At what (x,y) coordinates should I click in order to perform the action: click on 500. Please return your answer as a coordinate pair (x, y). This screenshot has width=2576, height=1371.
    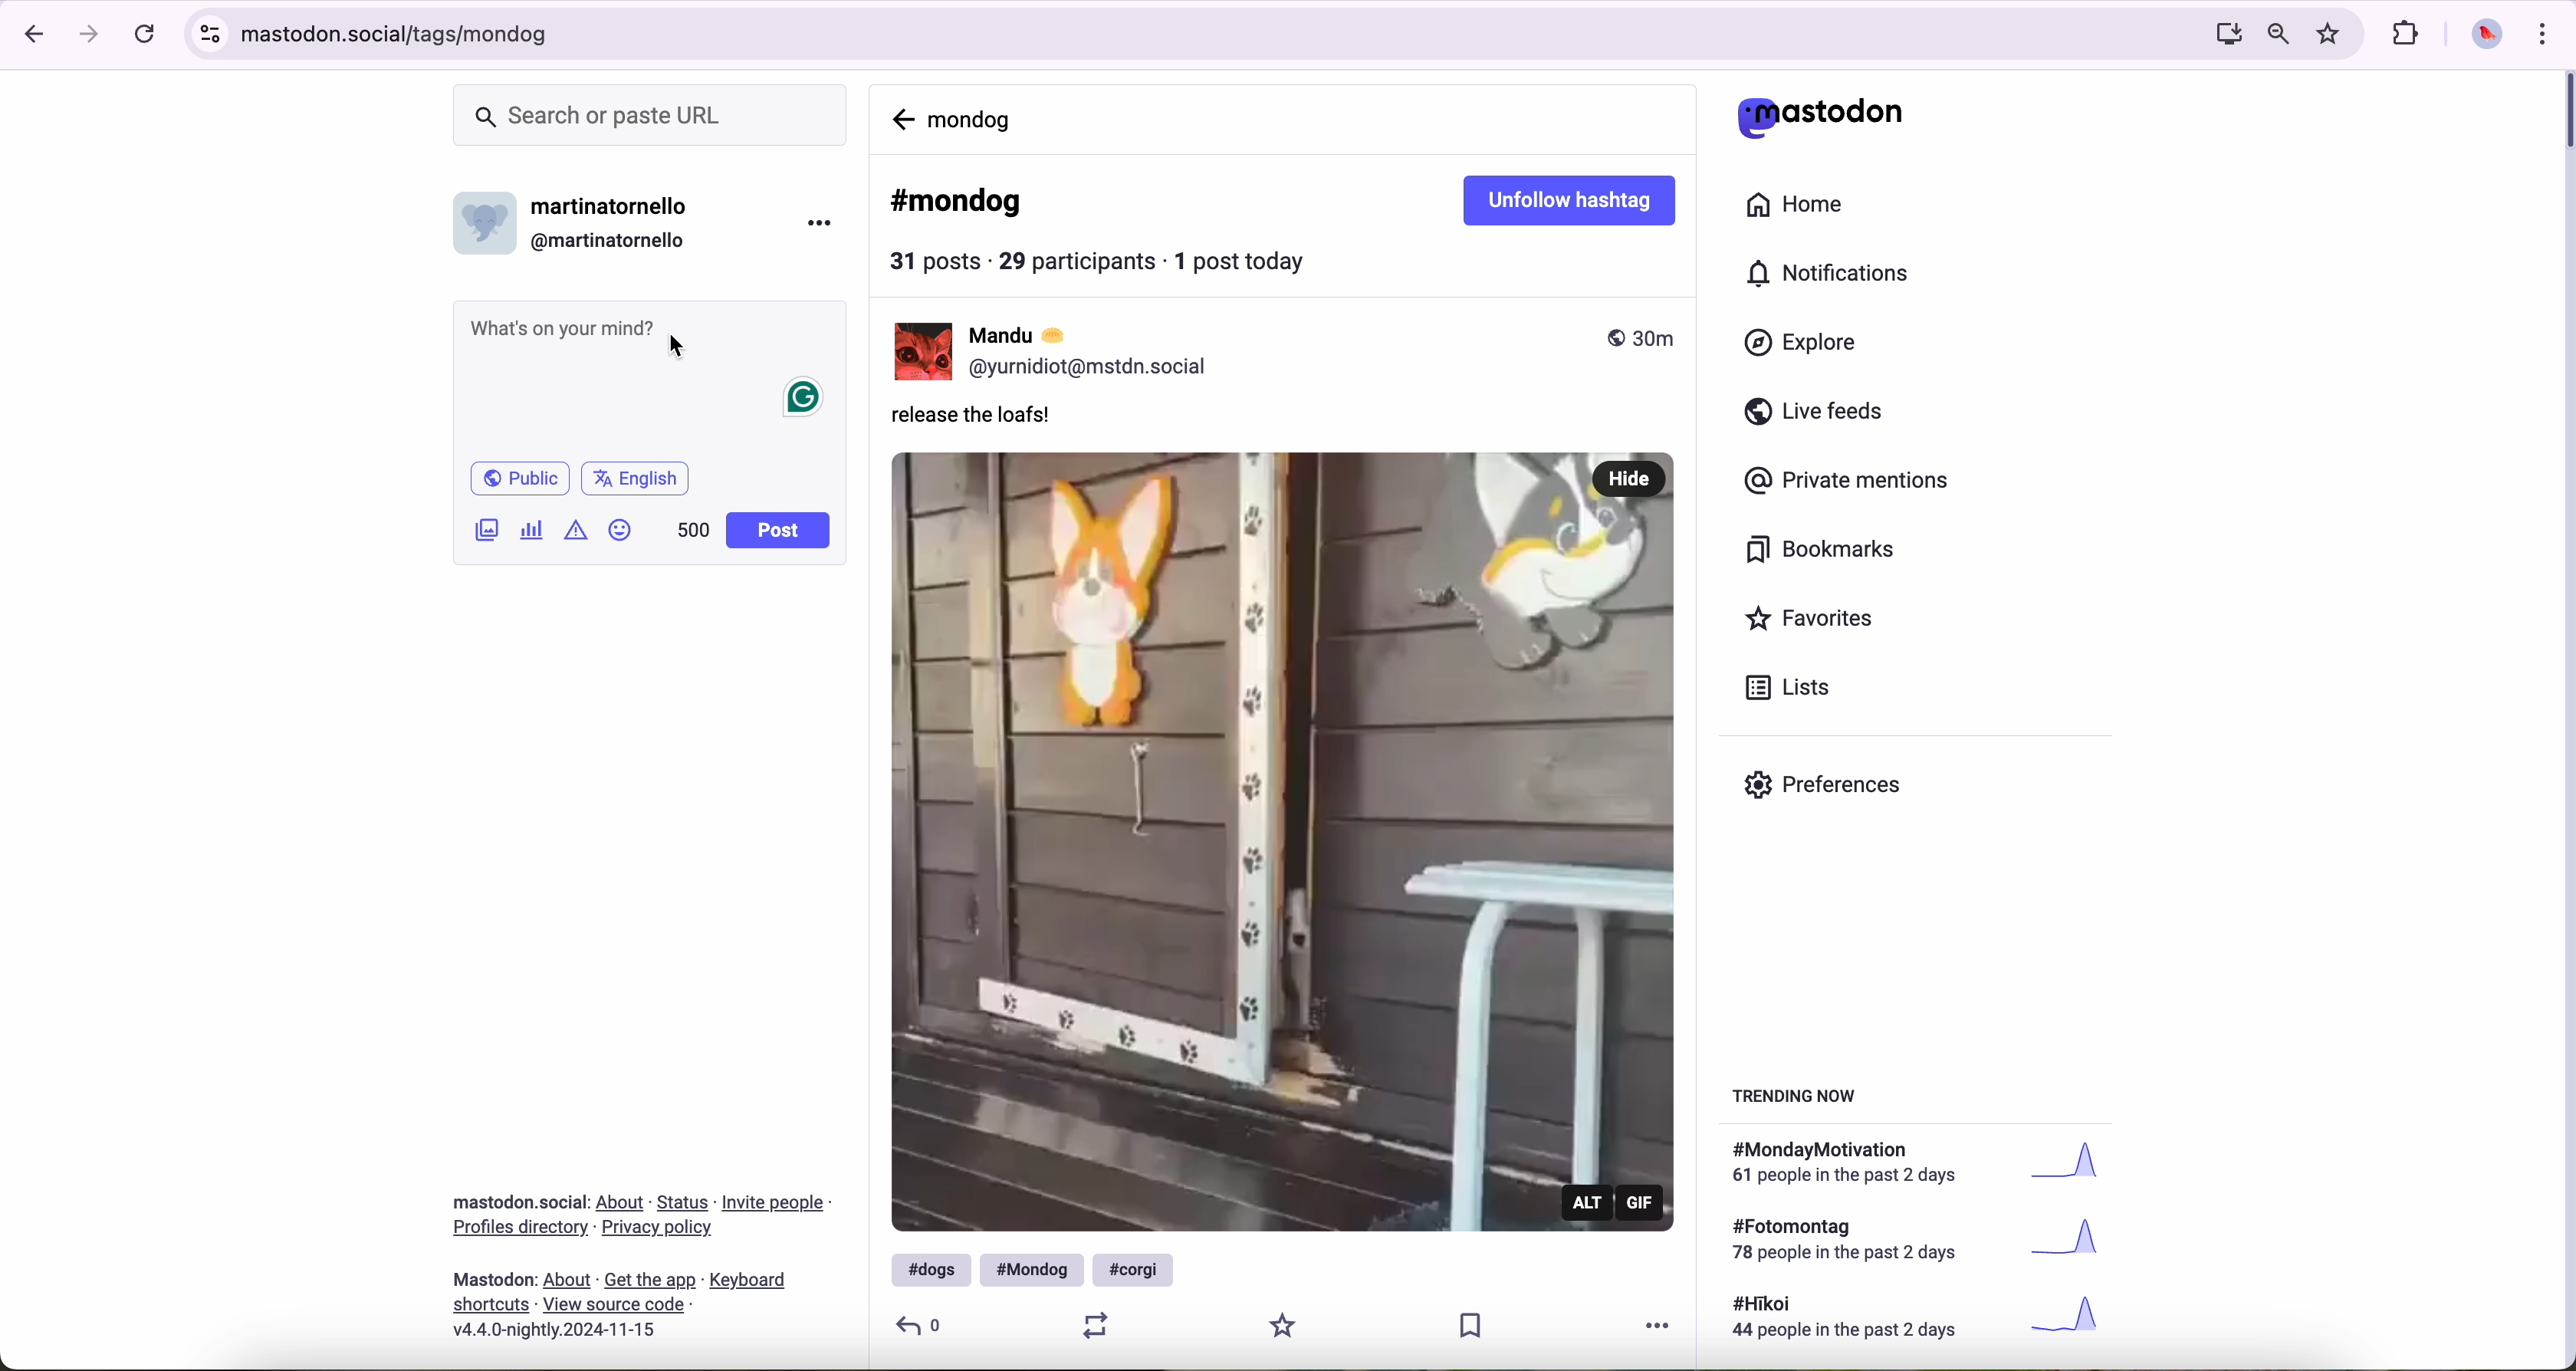
    Looking at the image, I should click on (692, 530).